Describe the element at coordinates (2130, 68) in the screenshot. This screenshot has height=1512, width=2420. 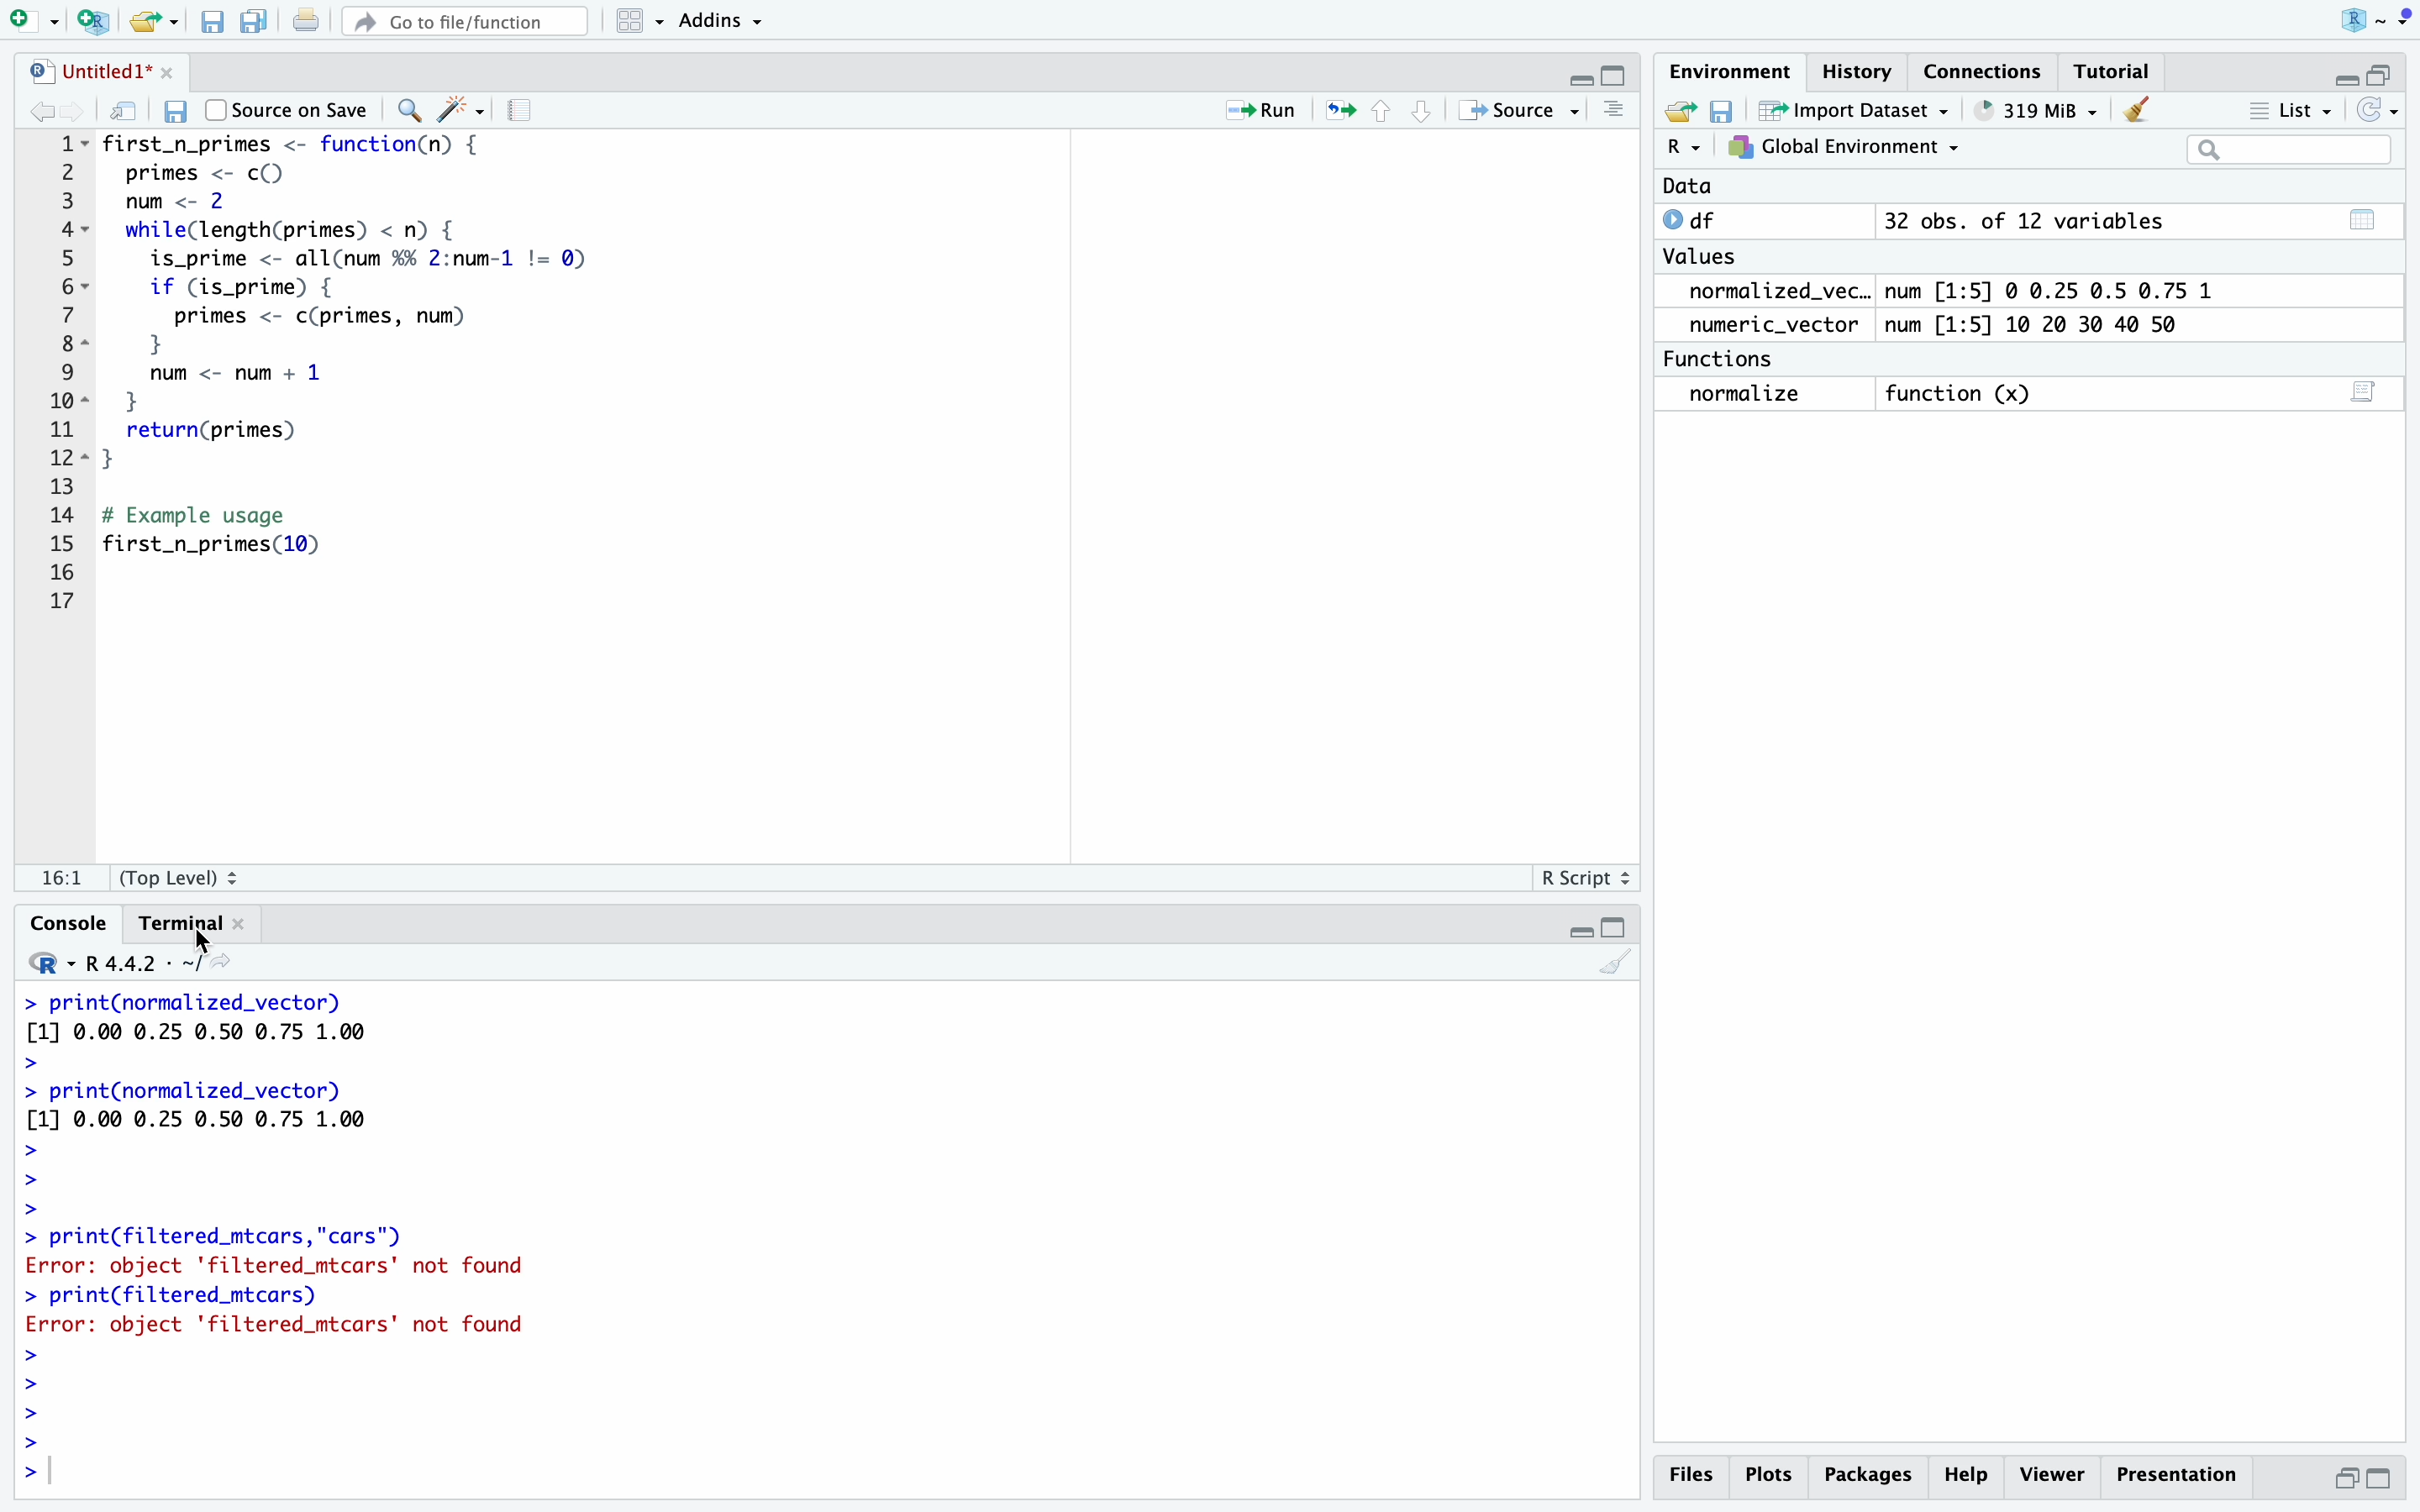
I see `Tutorial` at that location.